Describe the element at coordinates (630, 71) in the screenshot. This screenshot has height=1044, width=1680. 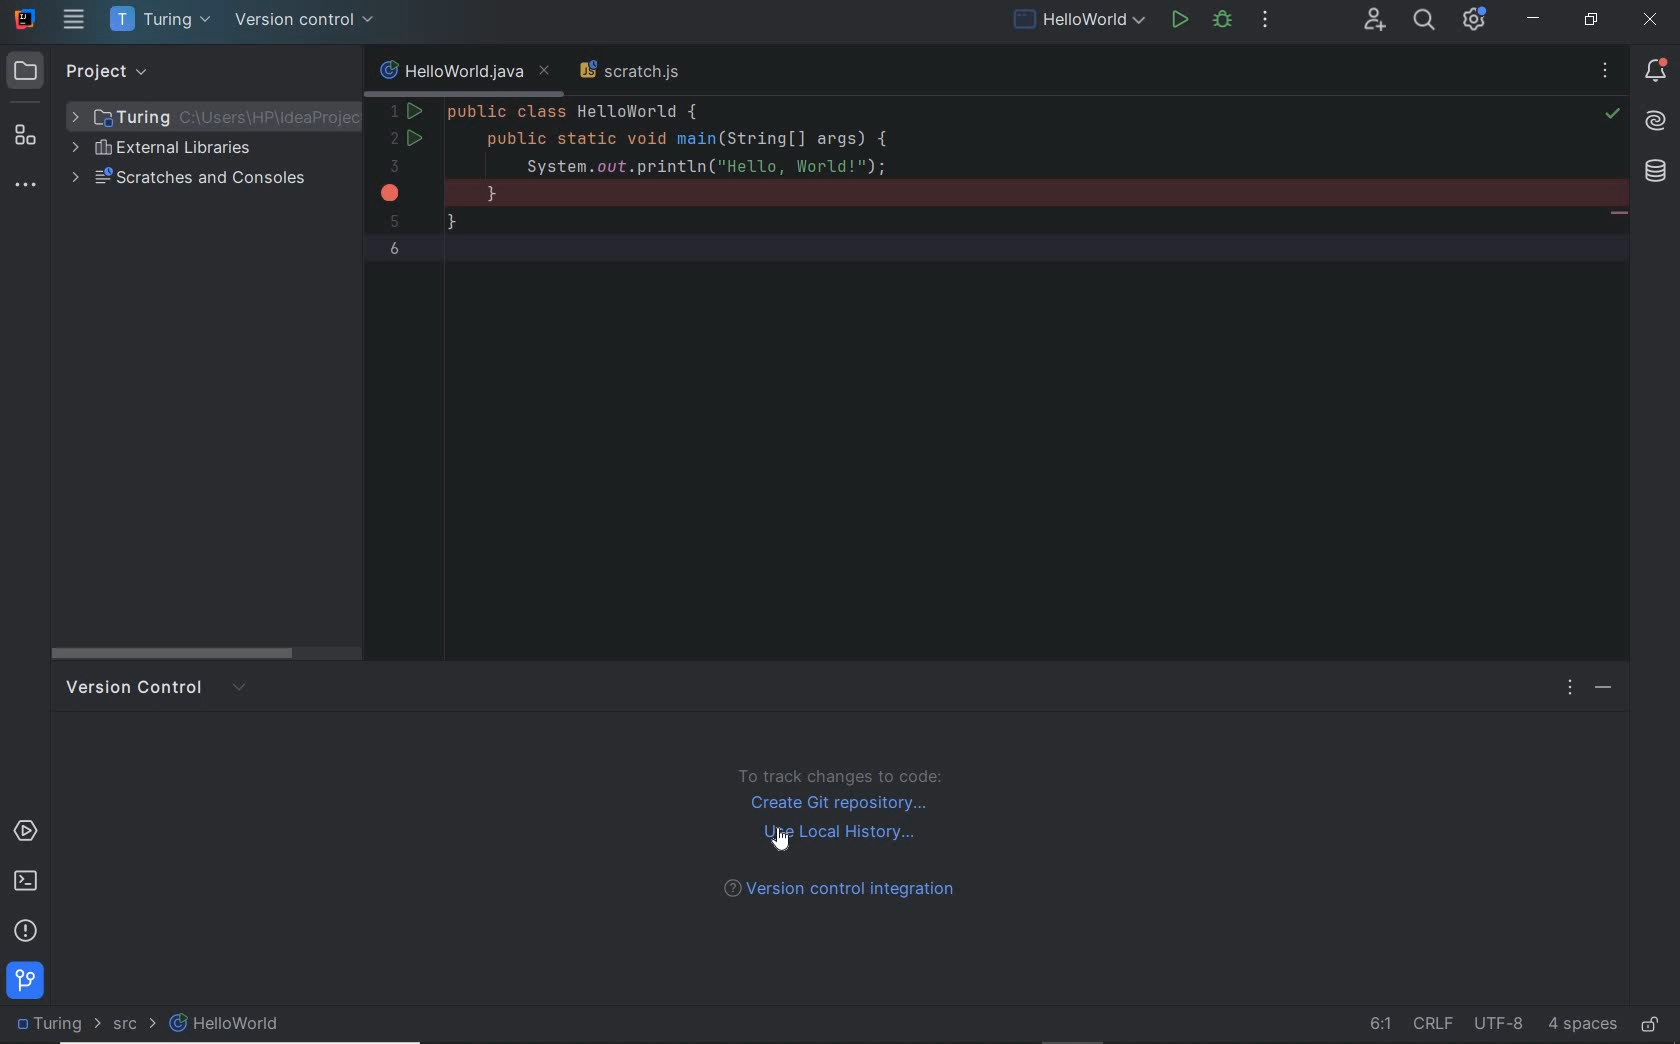
I see `scratch file` at that location.